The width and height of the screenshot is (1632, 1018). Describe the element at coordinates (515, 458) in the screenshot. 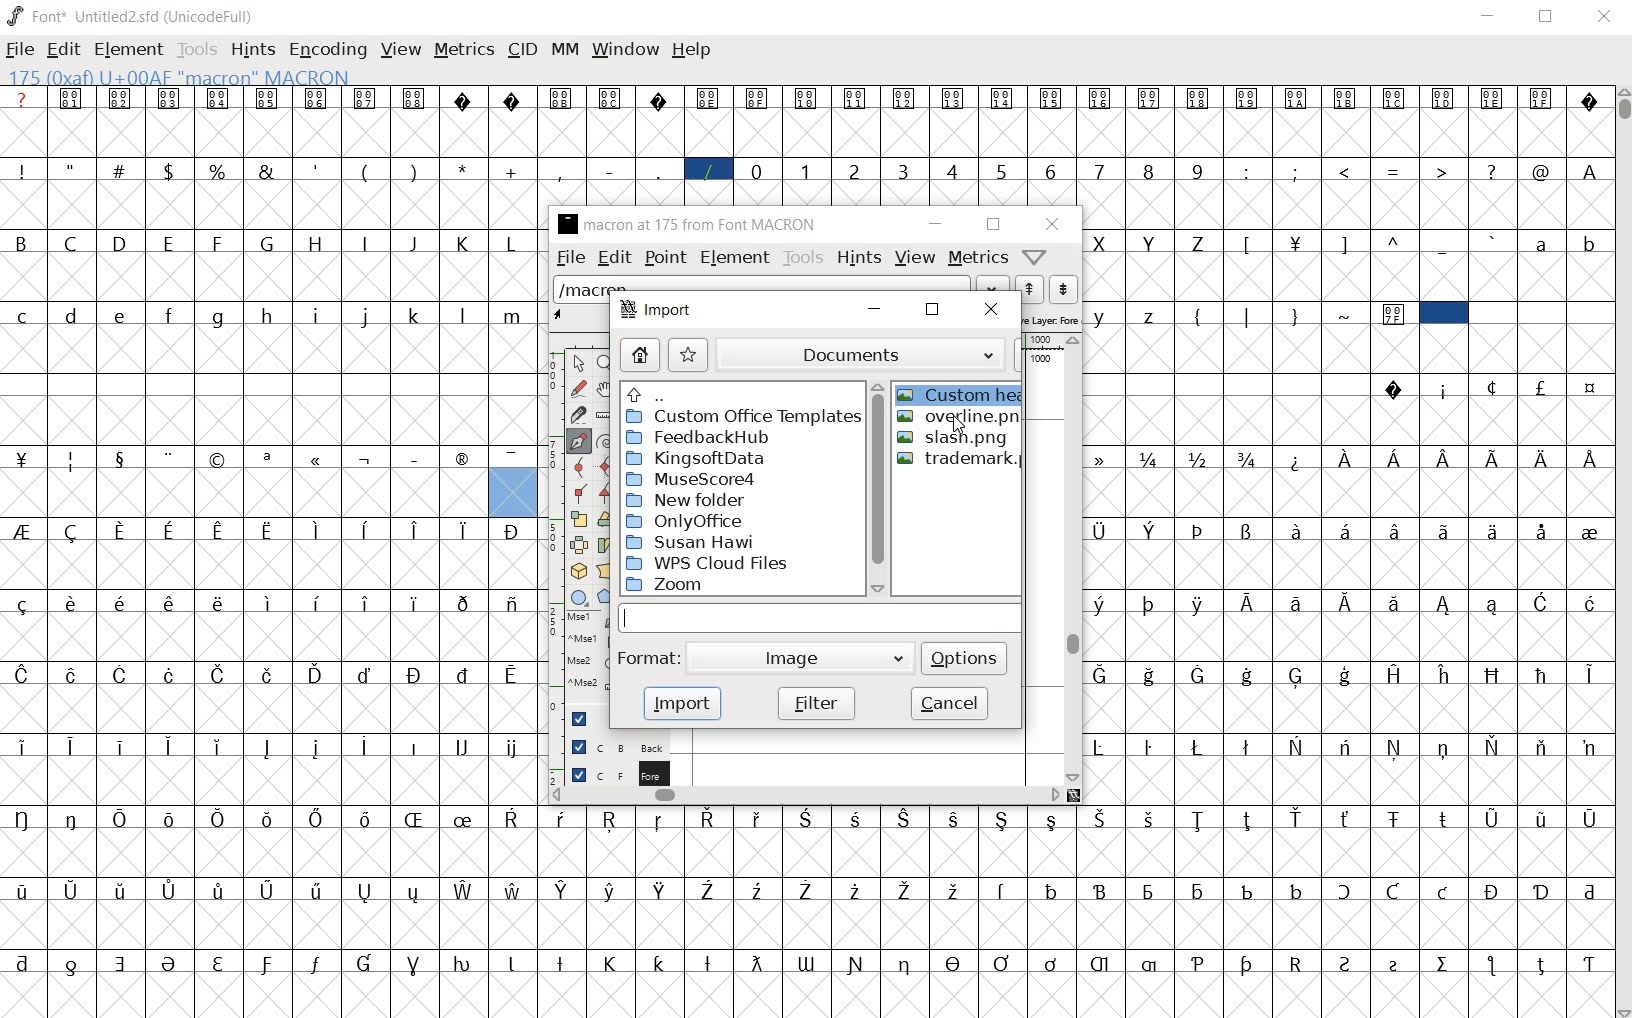

I see `Symbol` at that location.